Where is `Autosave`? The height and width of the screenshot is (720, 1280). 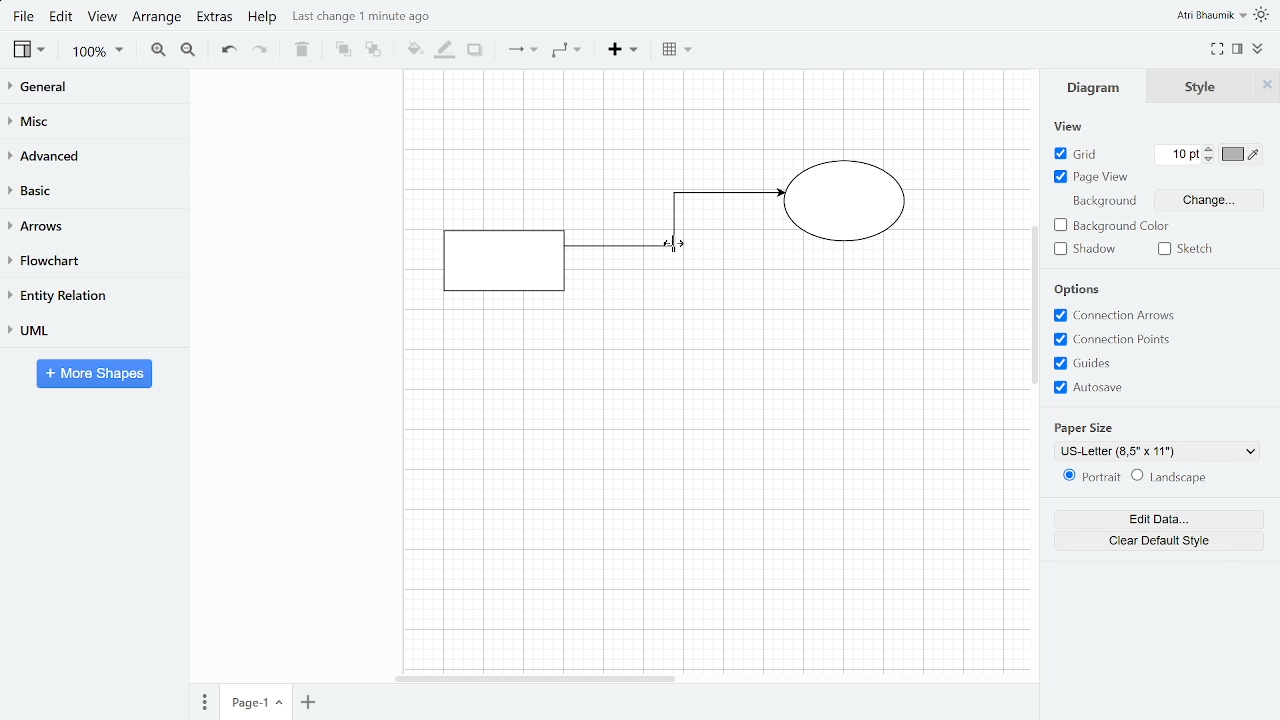
Autosave is located at coordinates (1113, 388).